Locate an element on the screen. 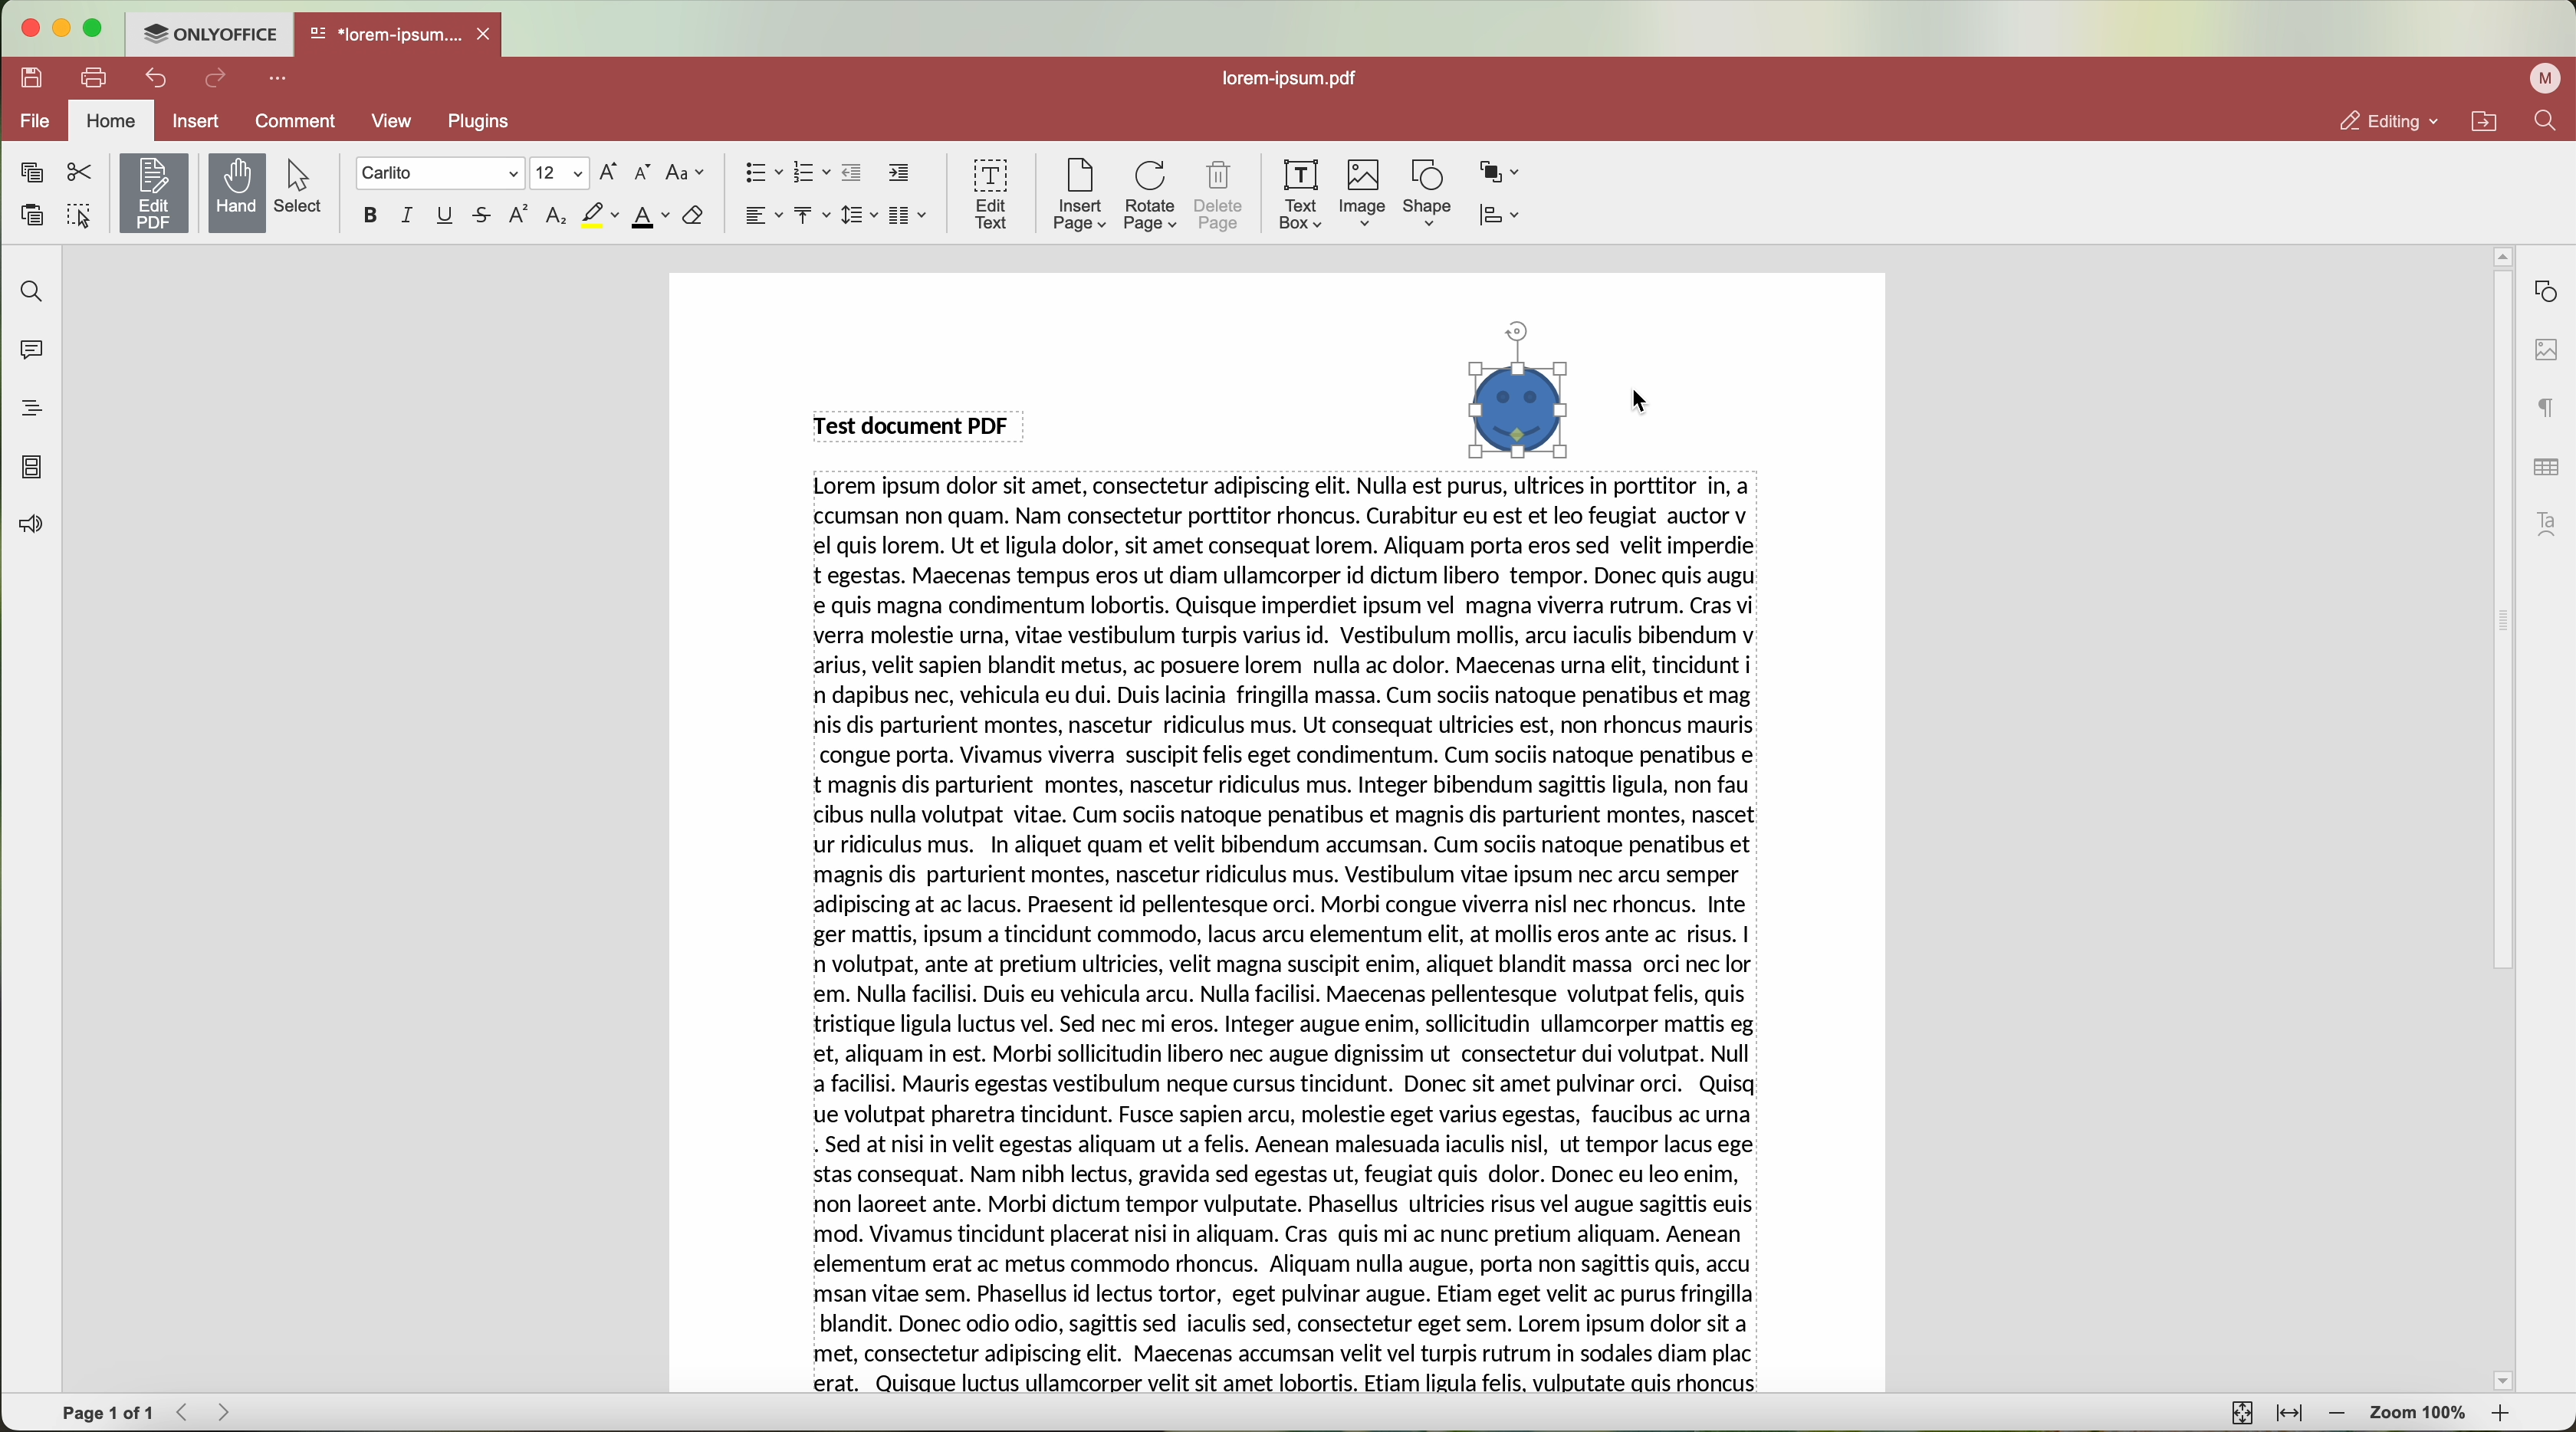  font type is located at coordinates (440, 174).